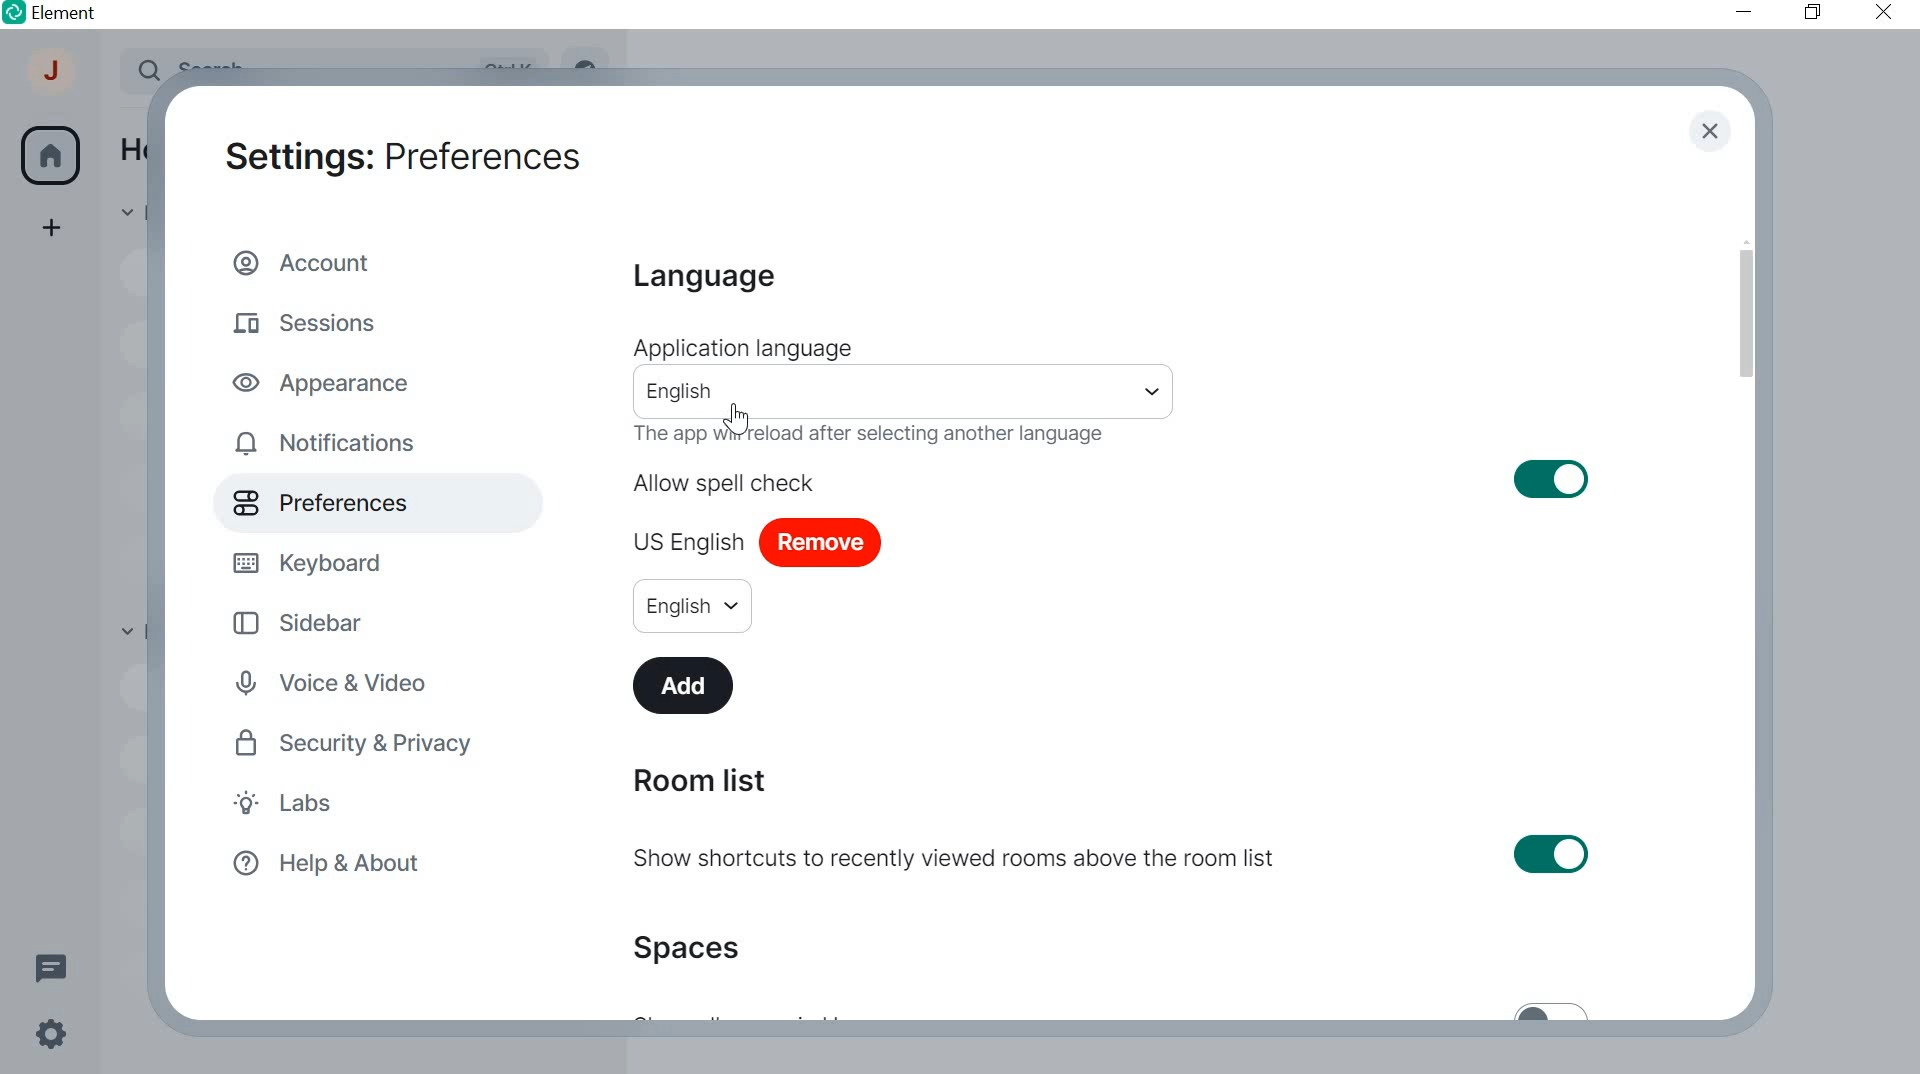 This screenshot has width=1920, height=1074. What do you see at coordinates (358, 743) in the screenshot?
I see `SECURITY & PRIVACY` at bounding box center [358, 743].